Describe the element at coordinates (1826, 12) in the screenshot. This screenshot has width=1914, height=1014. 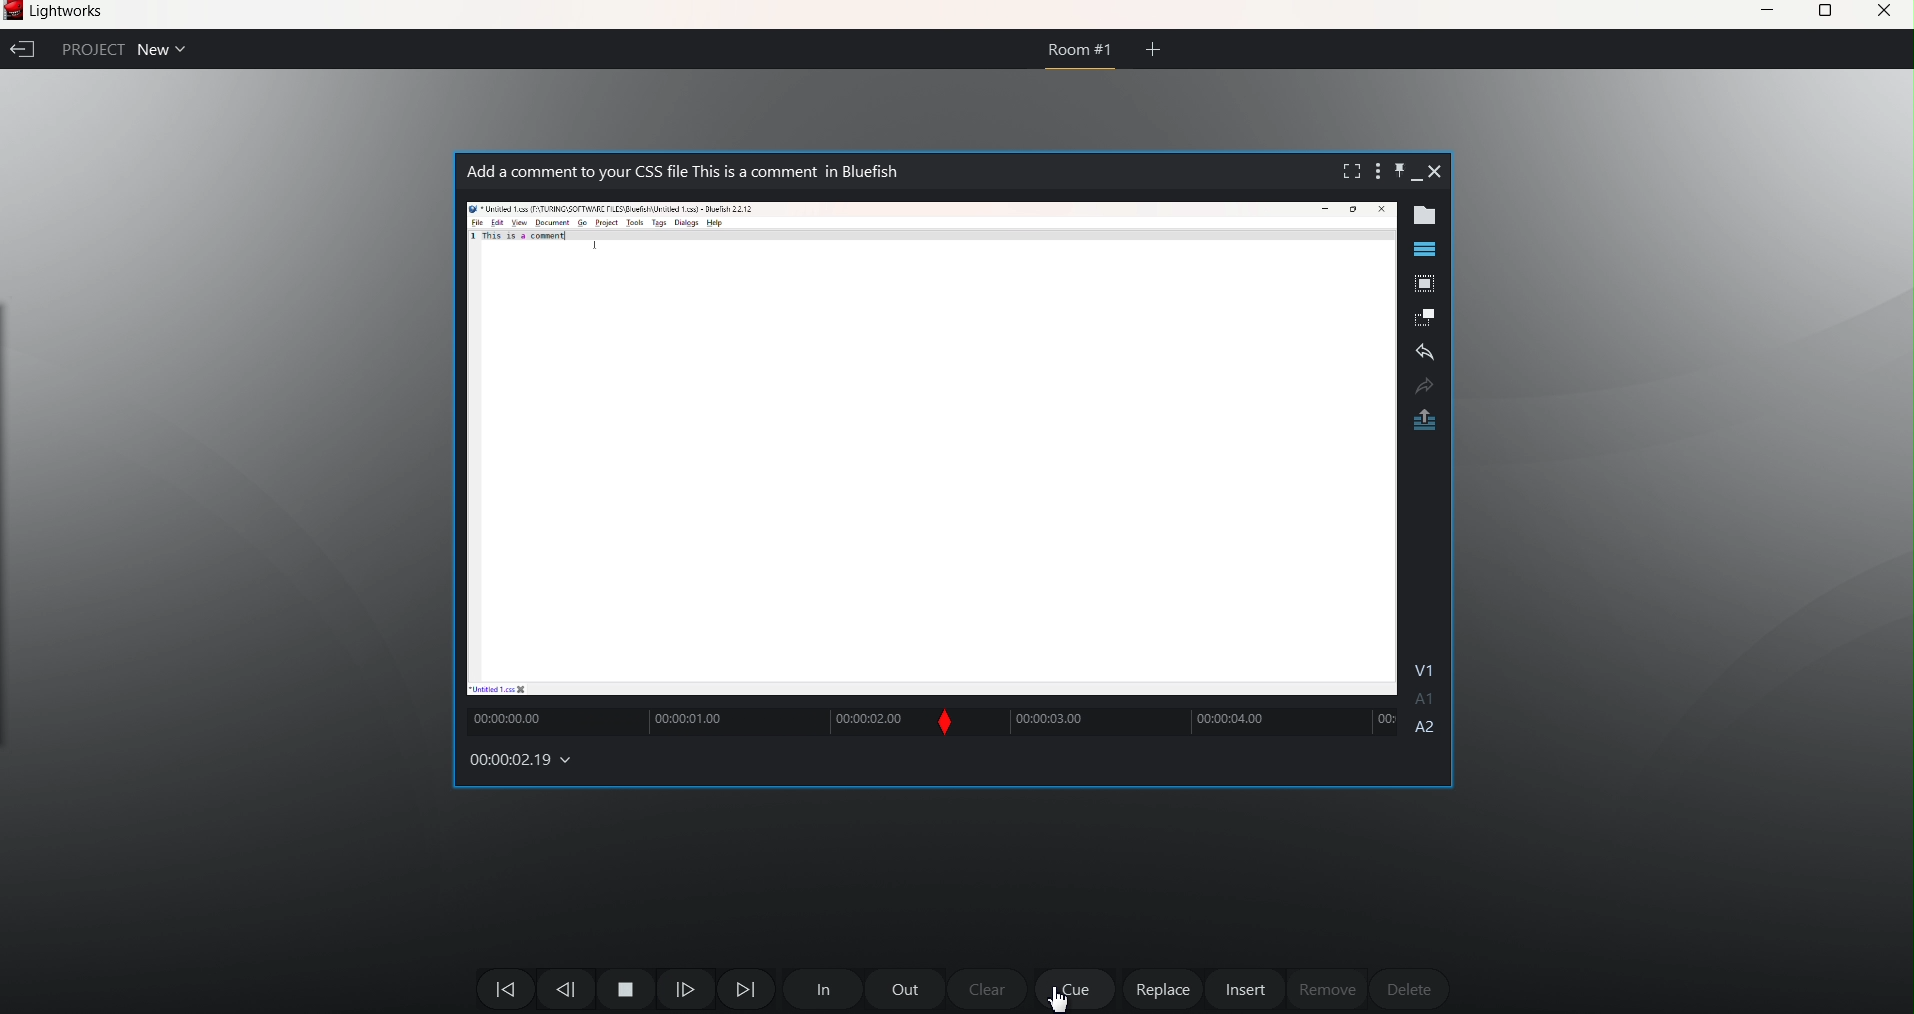
I see `maximize` at that location.